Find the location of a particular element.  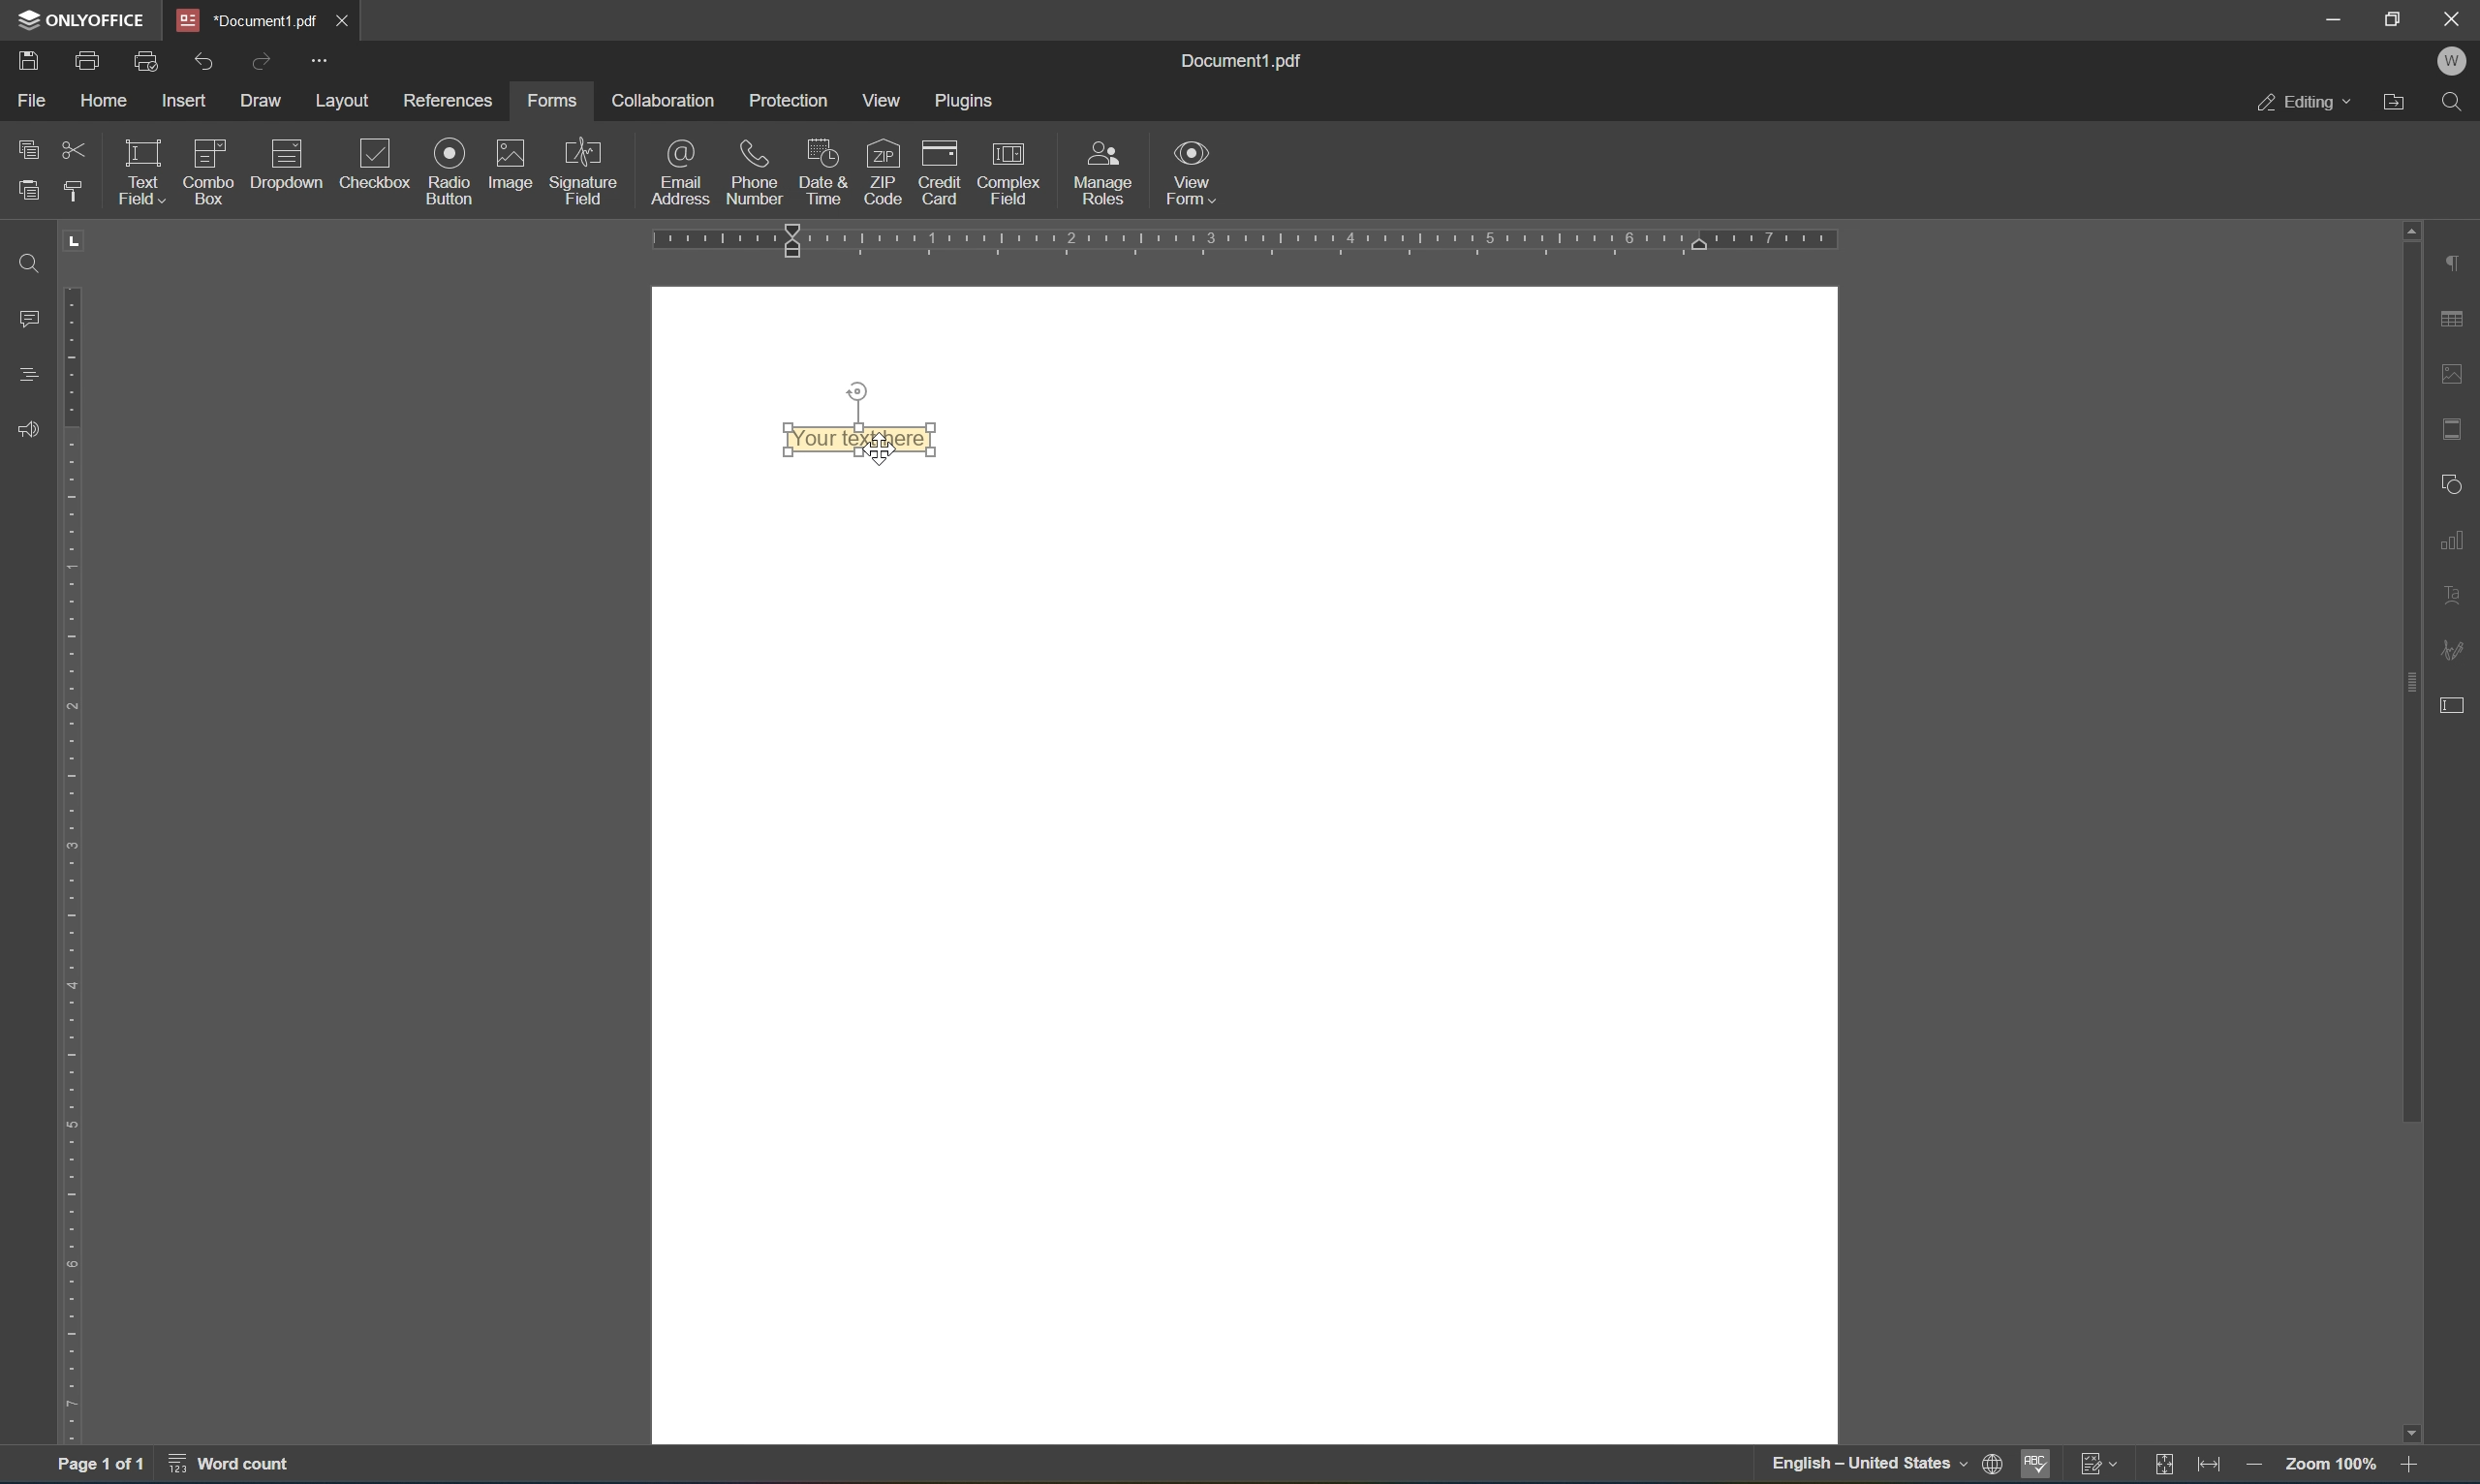

feedback & support is located at coordinates (27, 424).